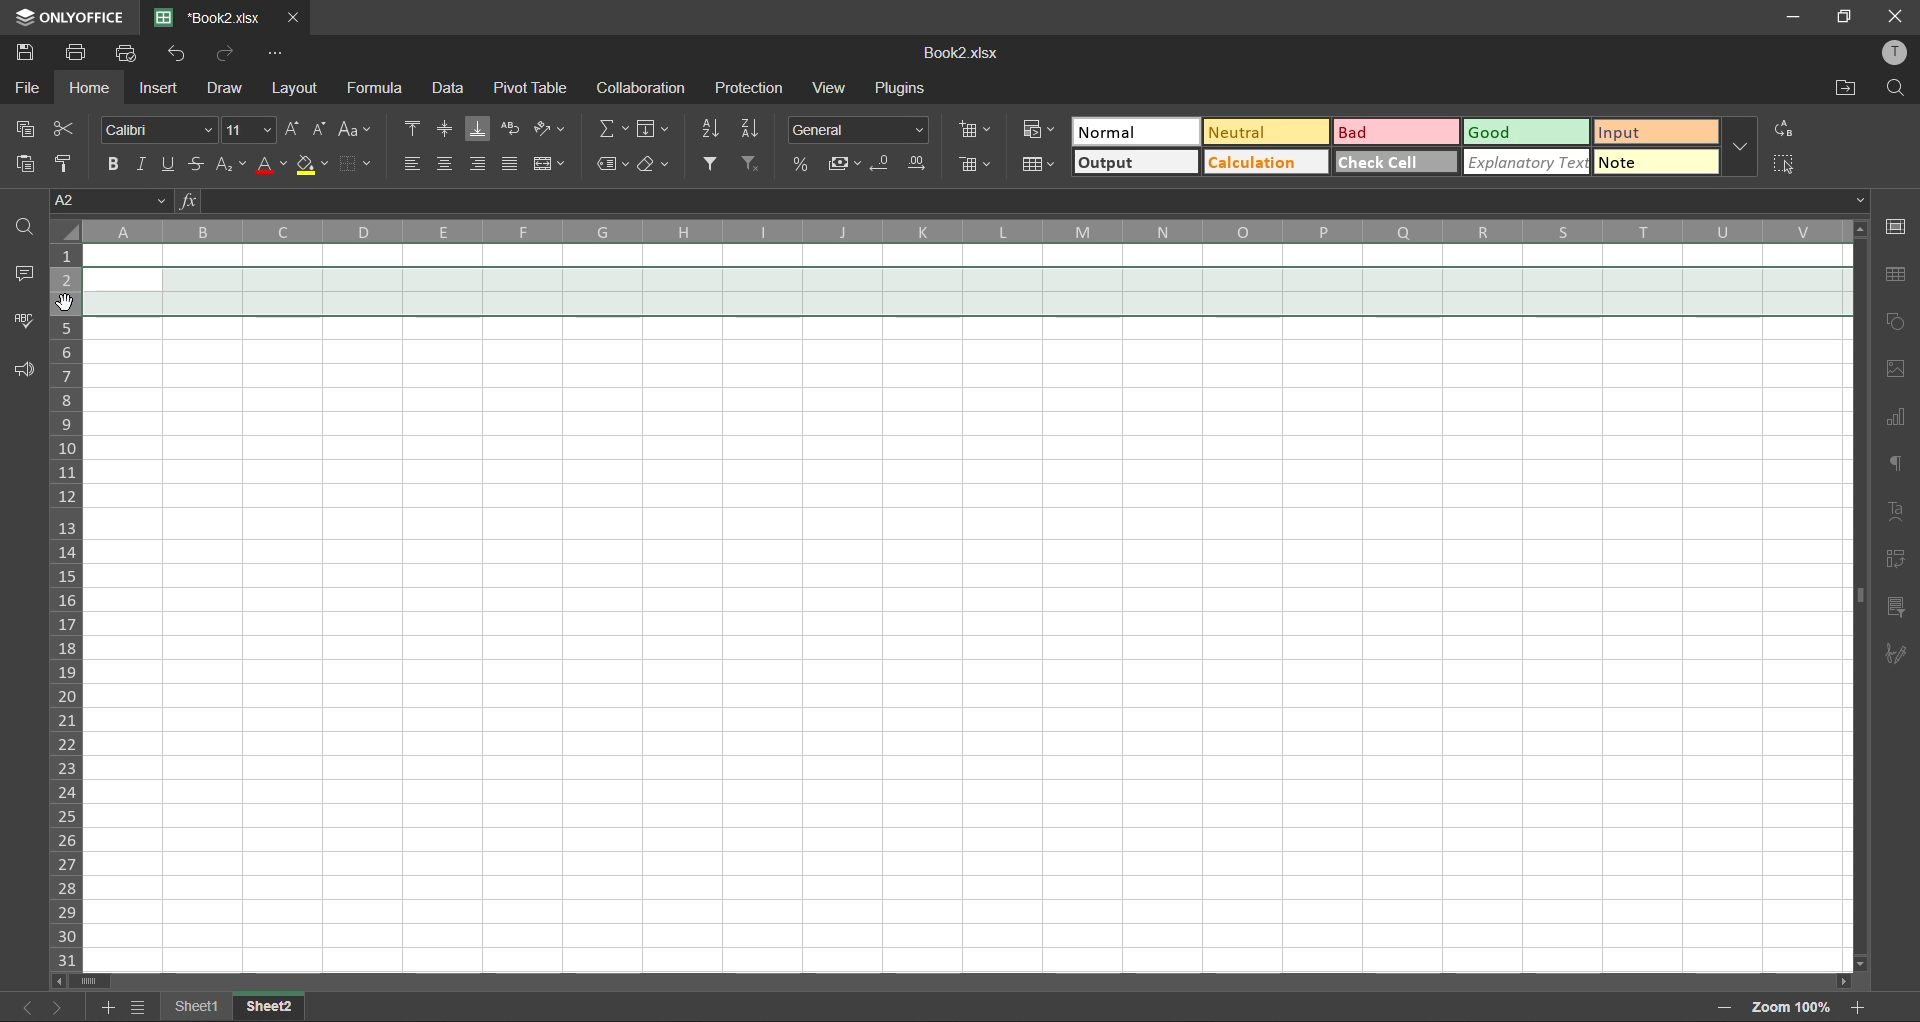 Image resolution: width=1920 pixels, height=1022 pixels. I want to click on accounting, so click(847, 165).